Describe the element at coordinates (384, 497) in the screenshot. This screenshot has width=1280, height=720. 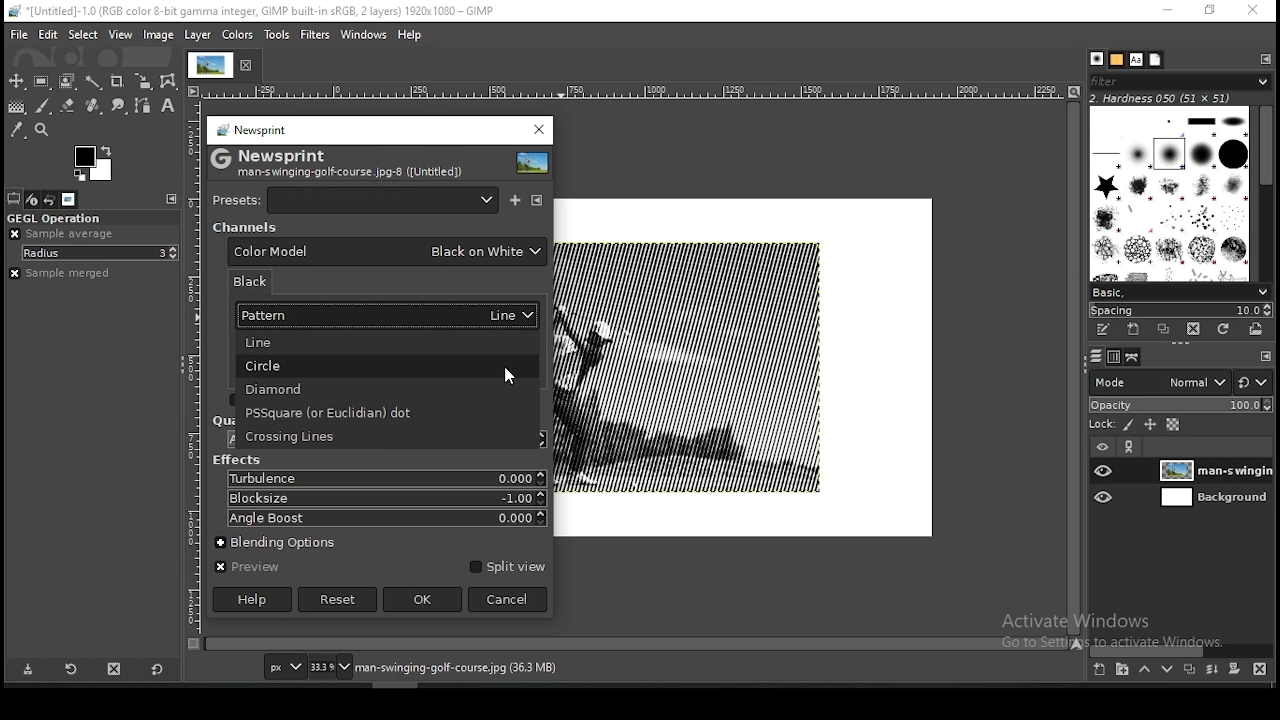
I see `blocksize` at that location.